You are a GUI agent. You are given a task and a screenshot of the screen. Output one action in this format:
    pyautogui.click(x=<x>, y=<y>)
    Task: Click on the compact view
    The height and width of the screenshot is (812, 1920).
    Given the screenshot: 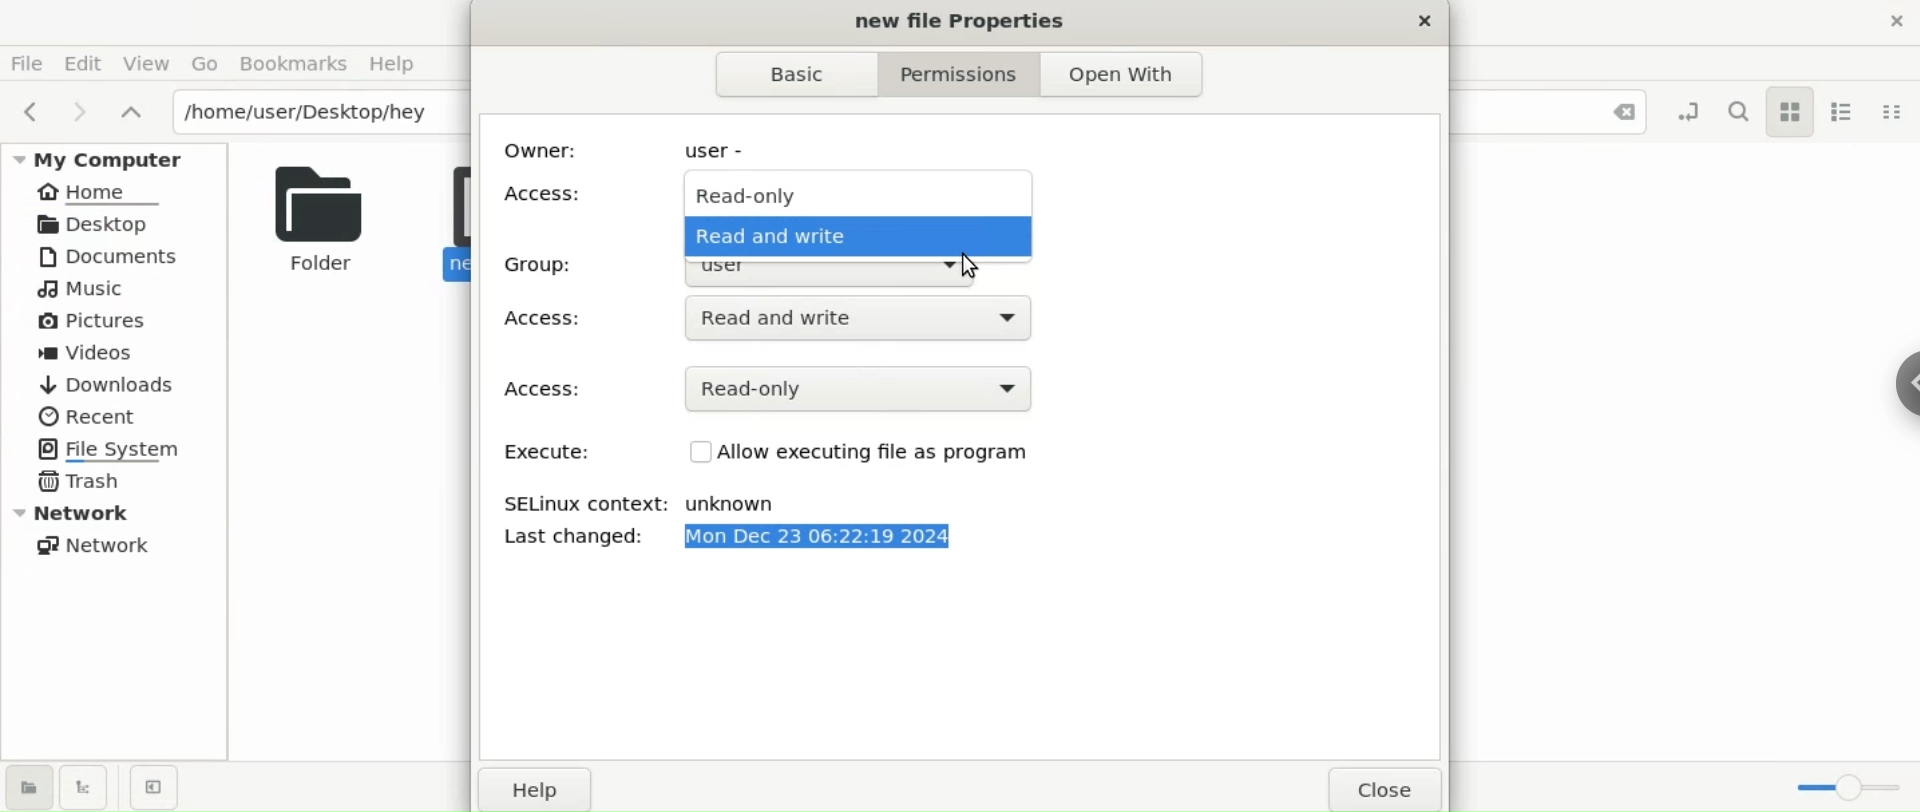 What is the action you would take?
    pyautogui.click(x=1901, y=108)
    